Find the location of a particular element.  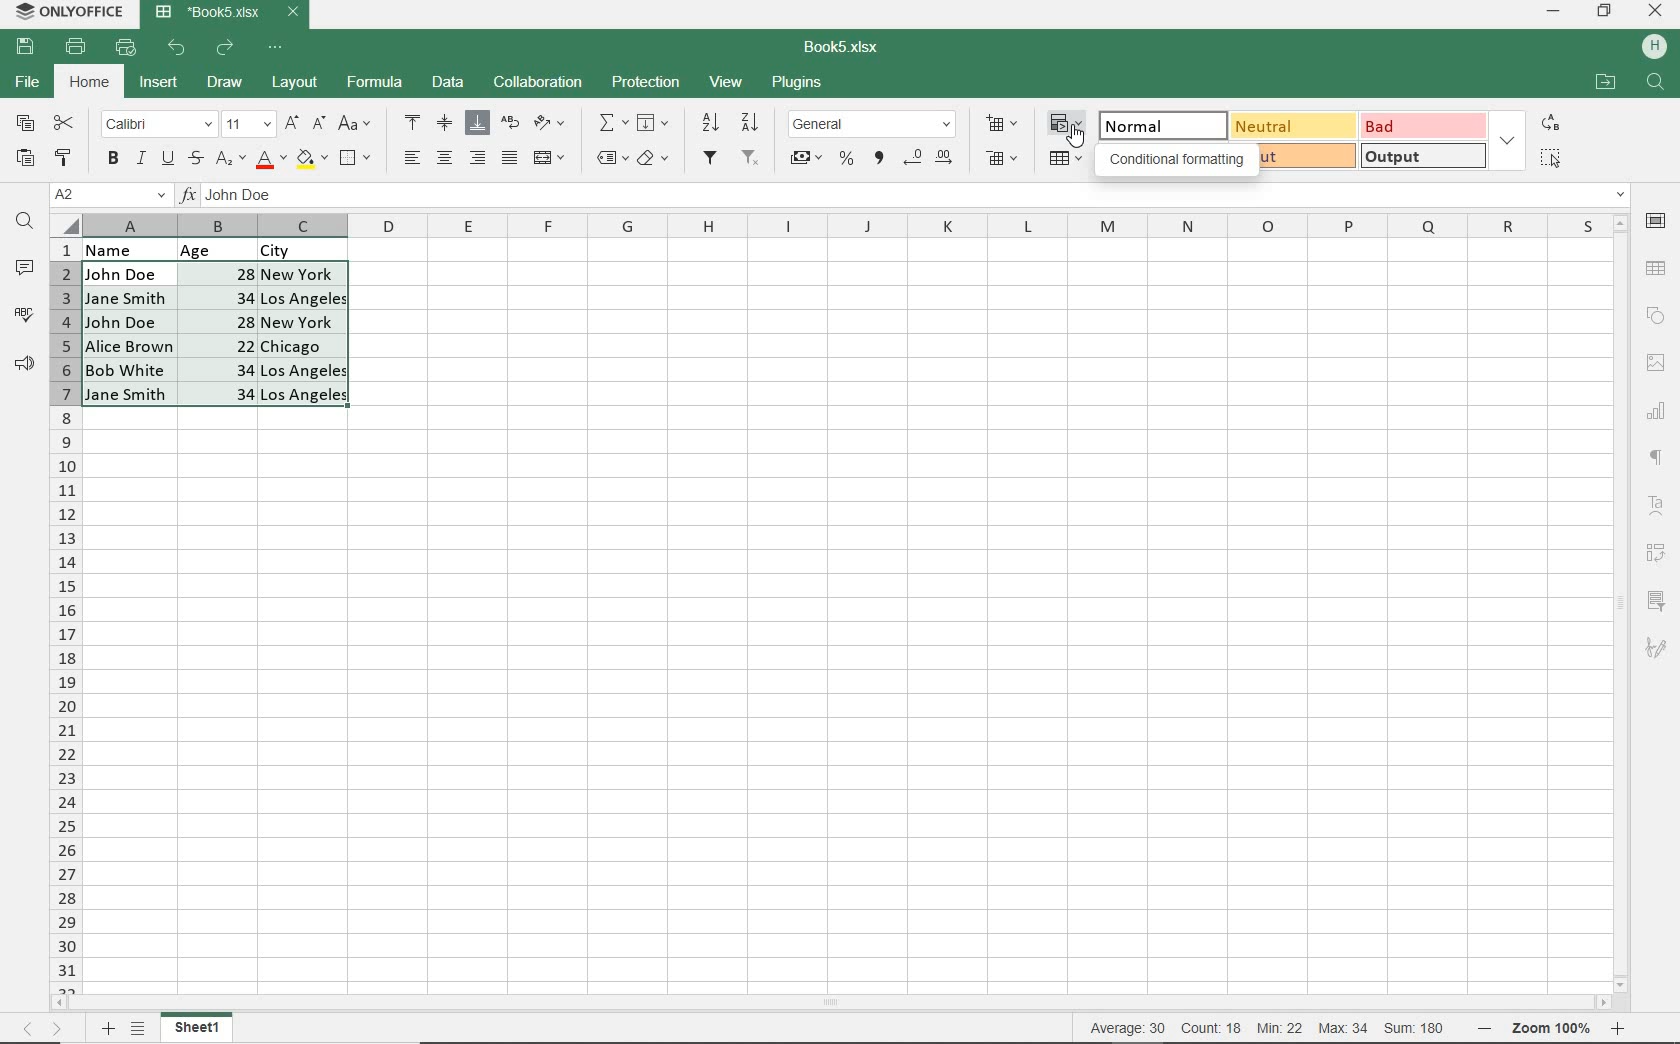

DATA is located at coordinates (449, 84).